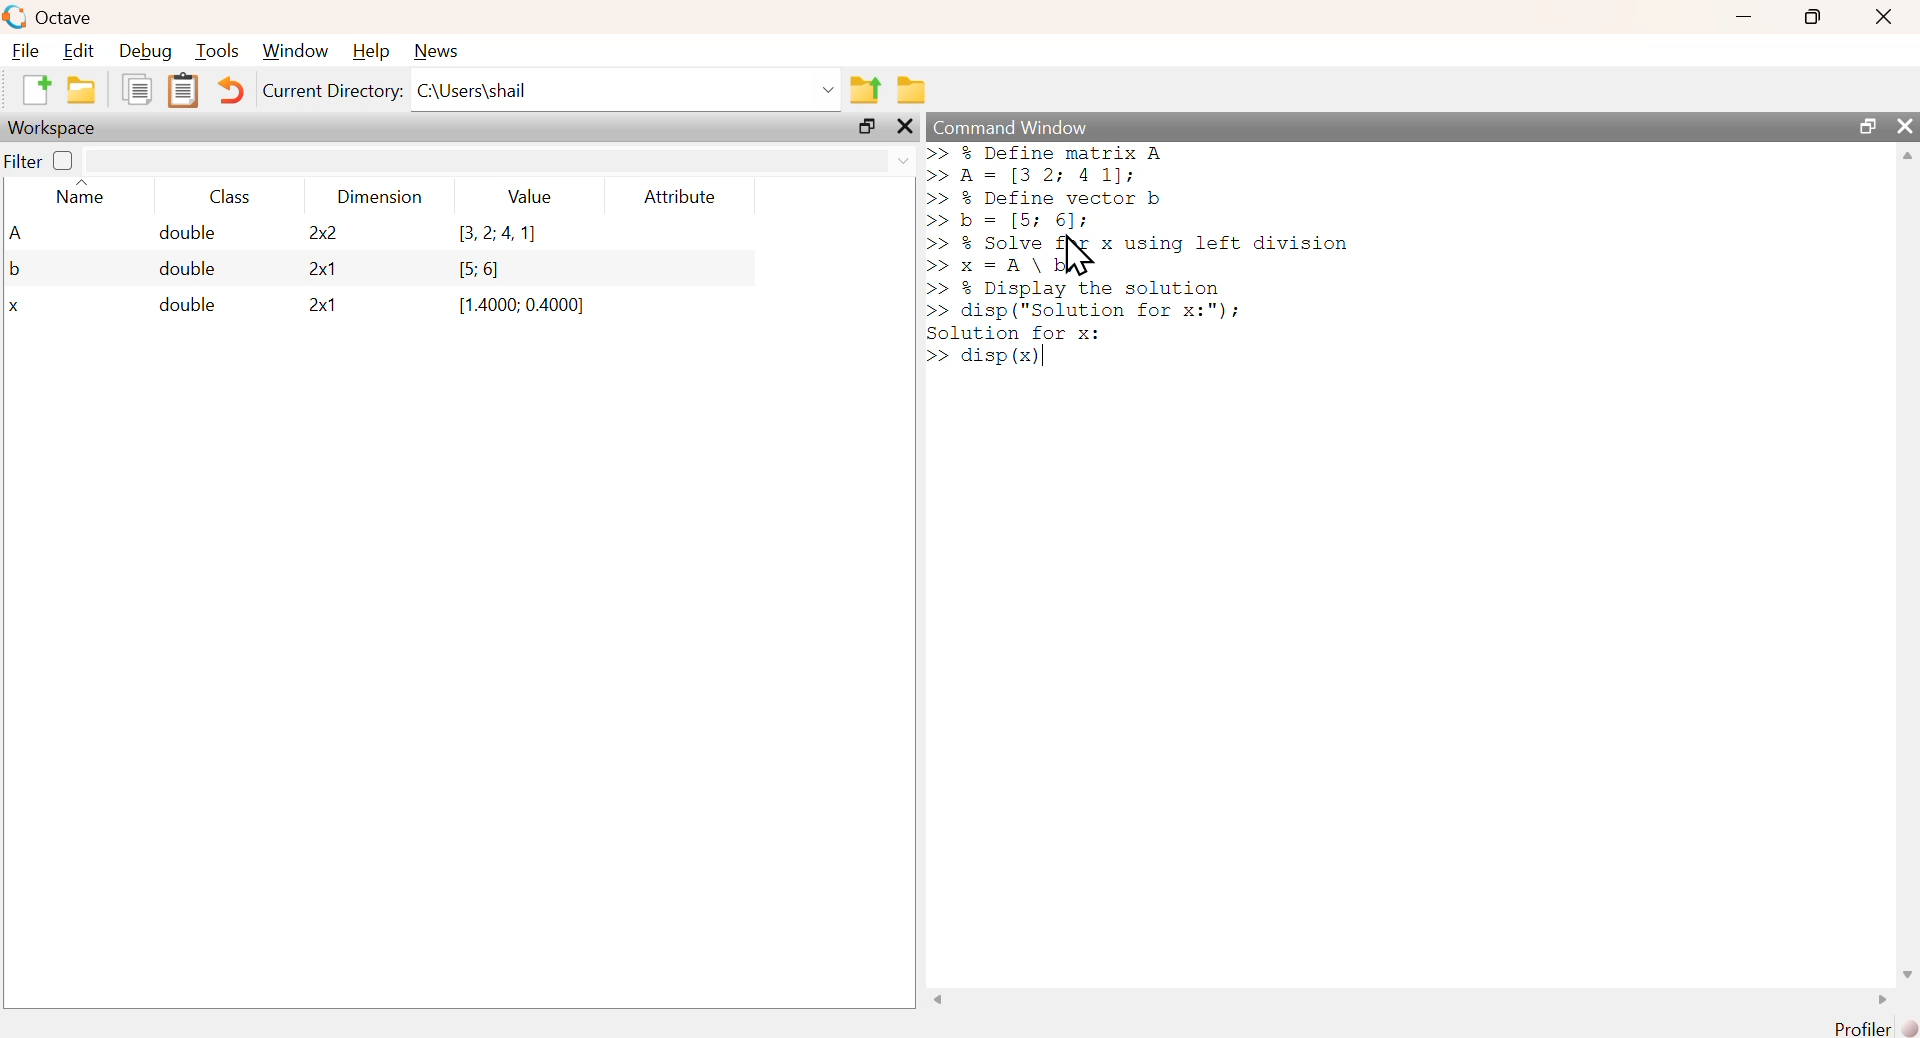 Image resolution: width=1920 pixels, height=1038 pixels. What do you see at coordinates (19, 308) in the screenshot?
I see `x` at bounding box center [19, 308].